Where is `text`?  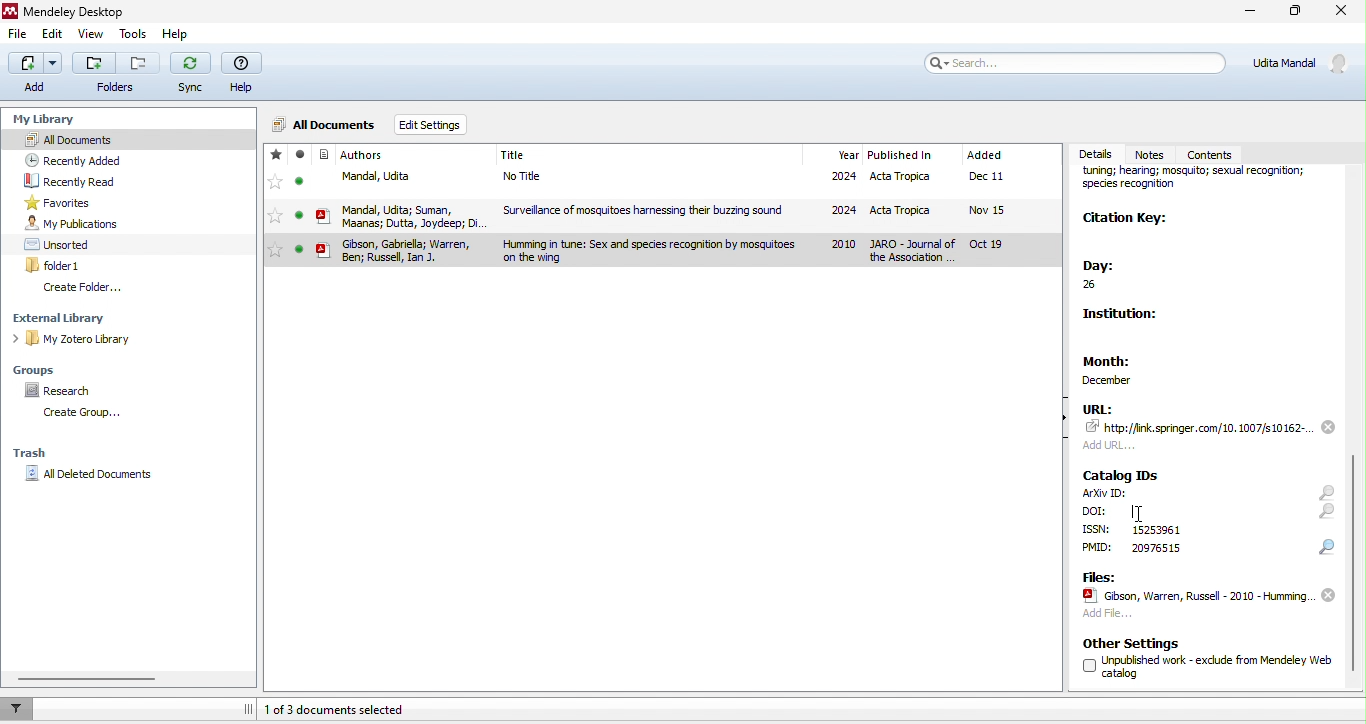 text is located at coordinates (1107, 493).